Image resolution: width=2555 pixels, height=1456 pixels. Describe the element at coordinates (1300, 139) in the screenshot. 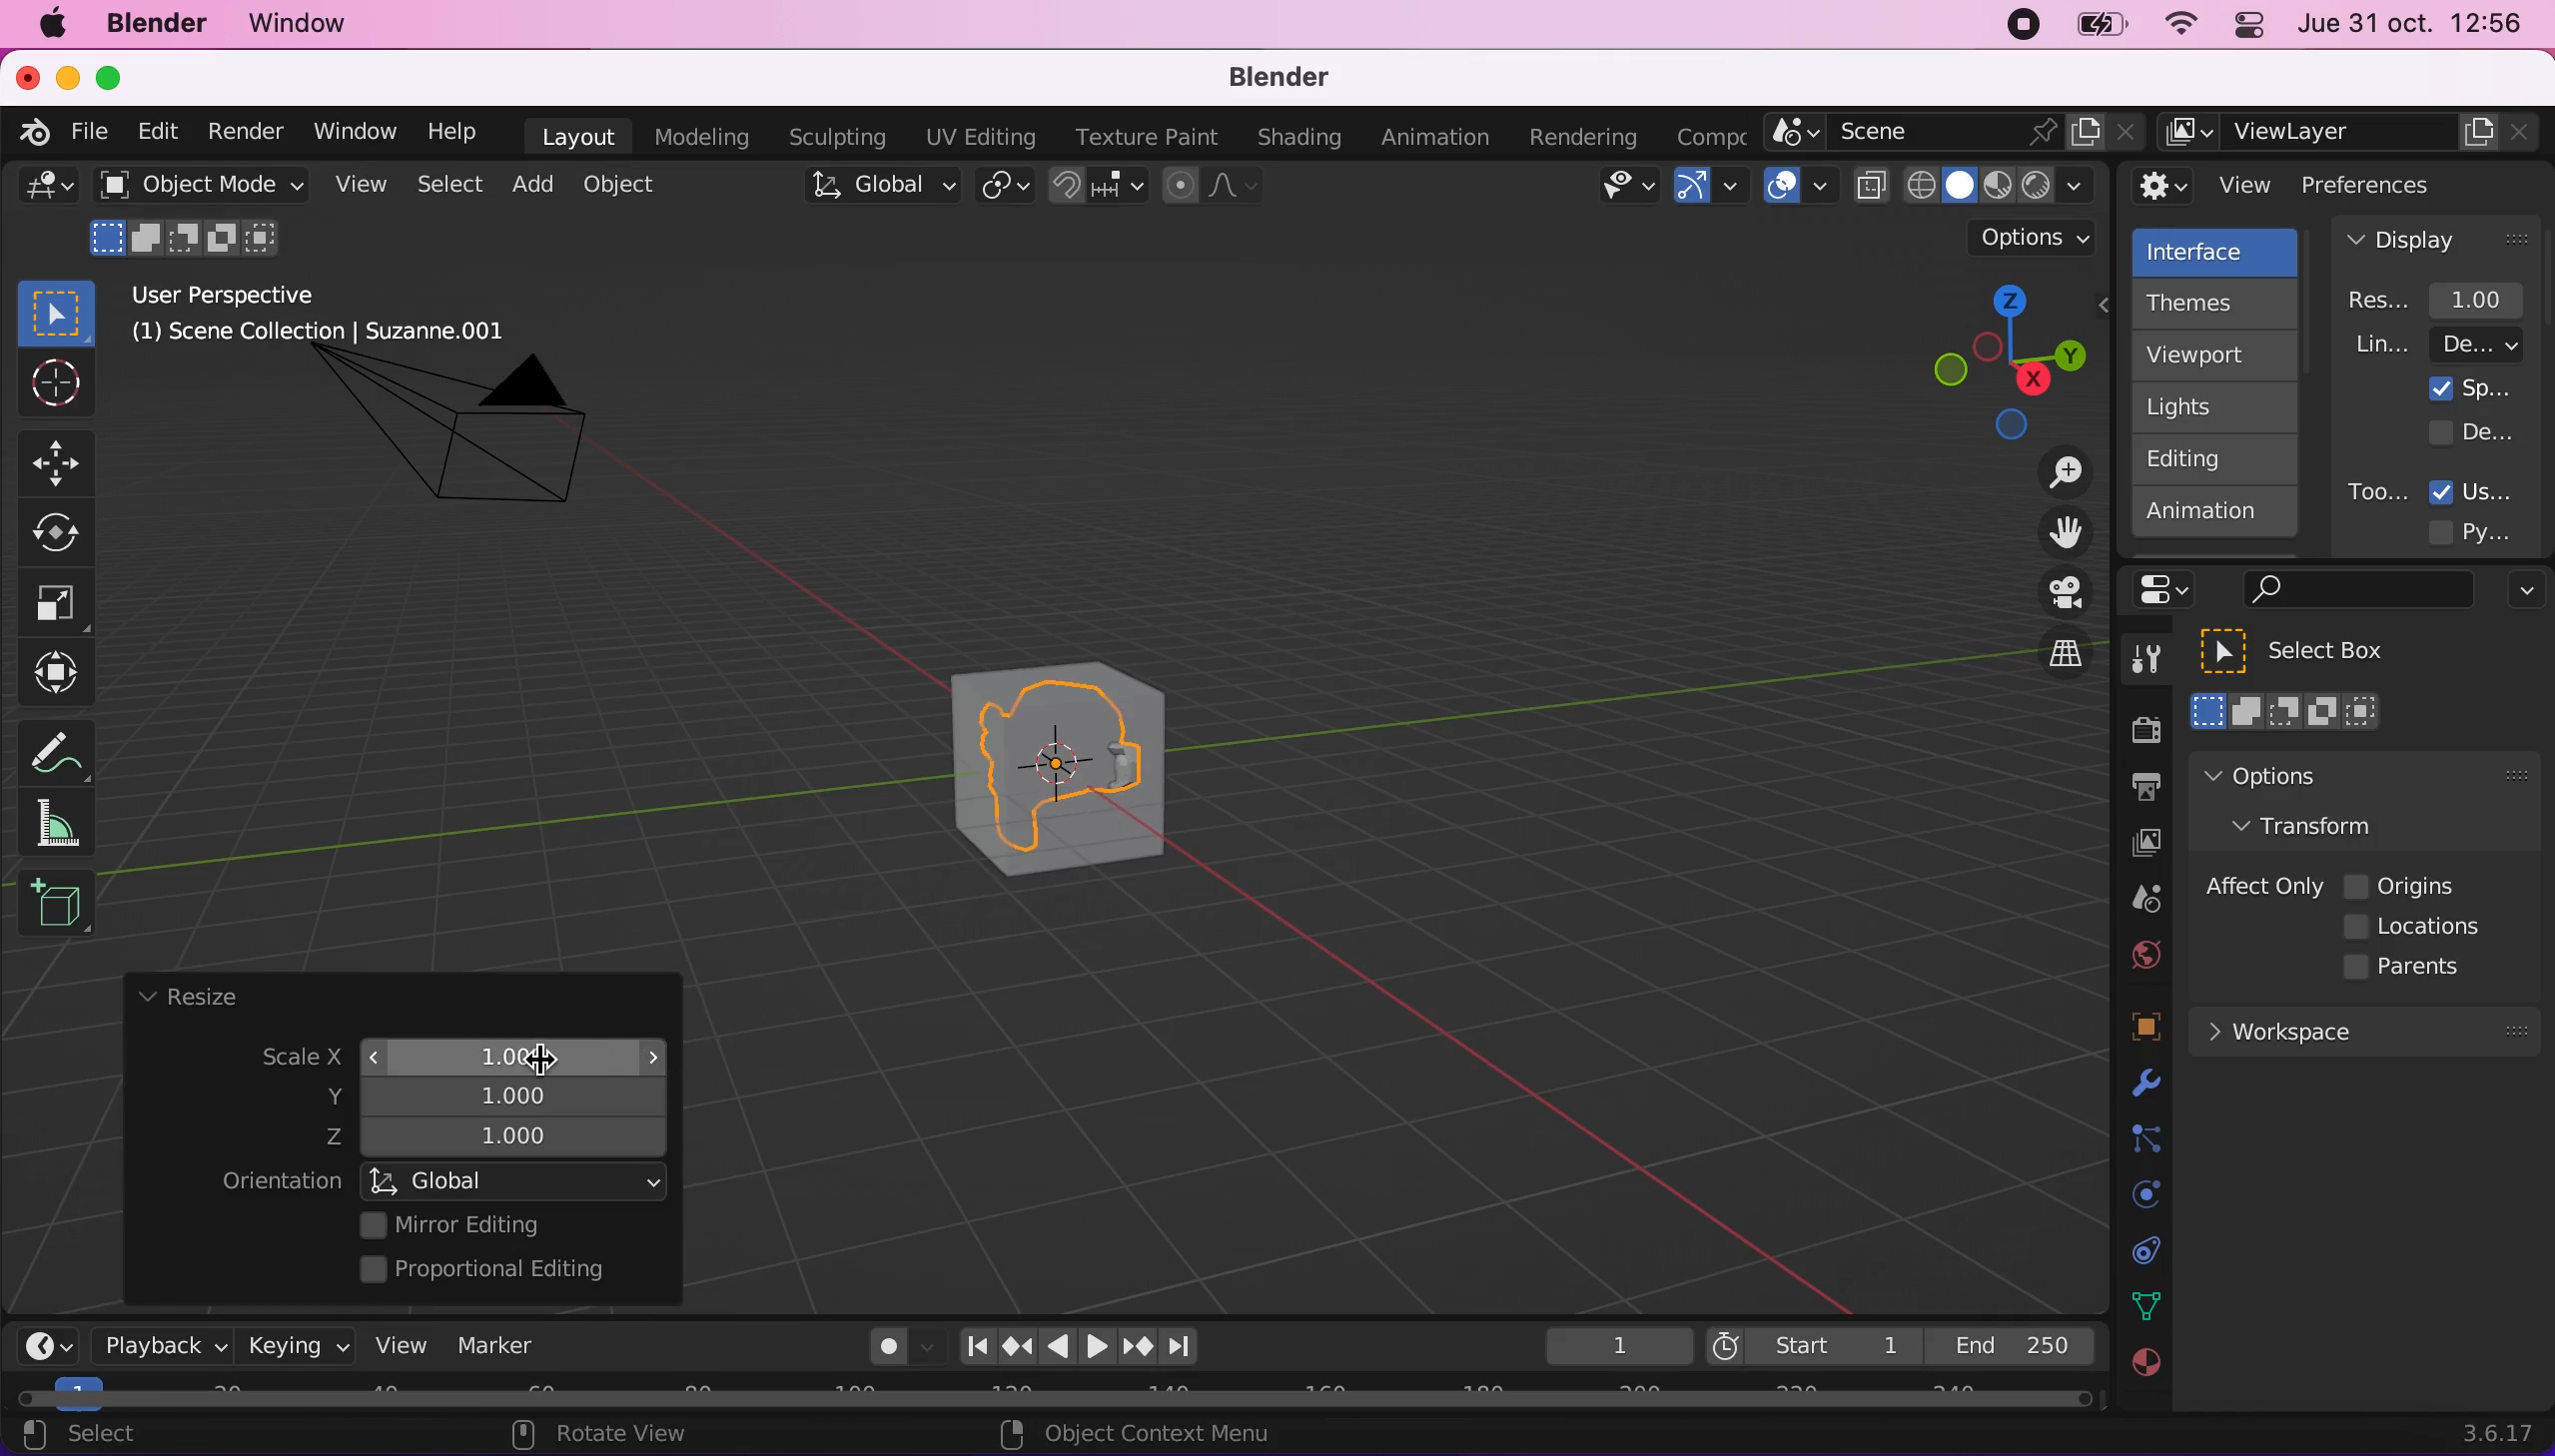

I see `shading` at that location.